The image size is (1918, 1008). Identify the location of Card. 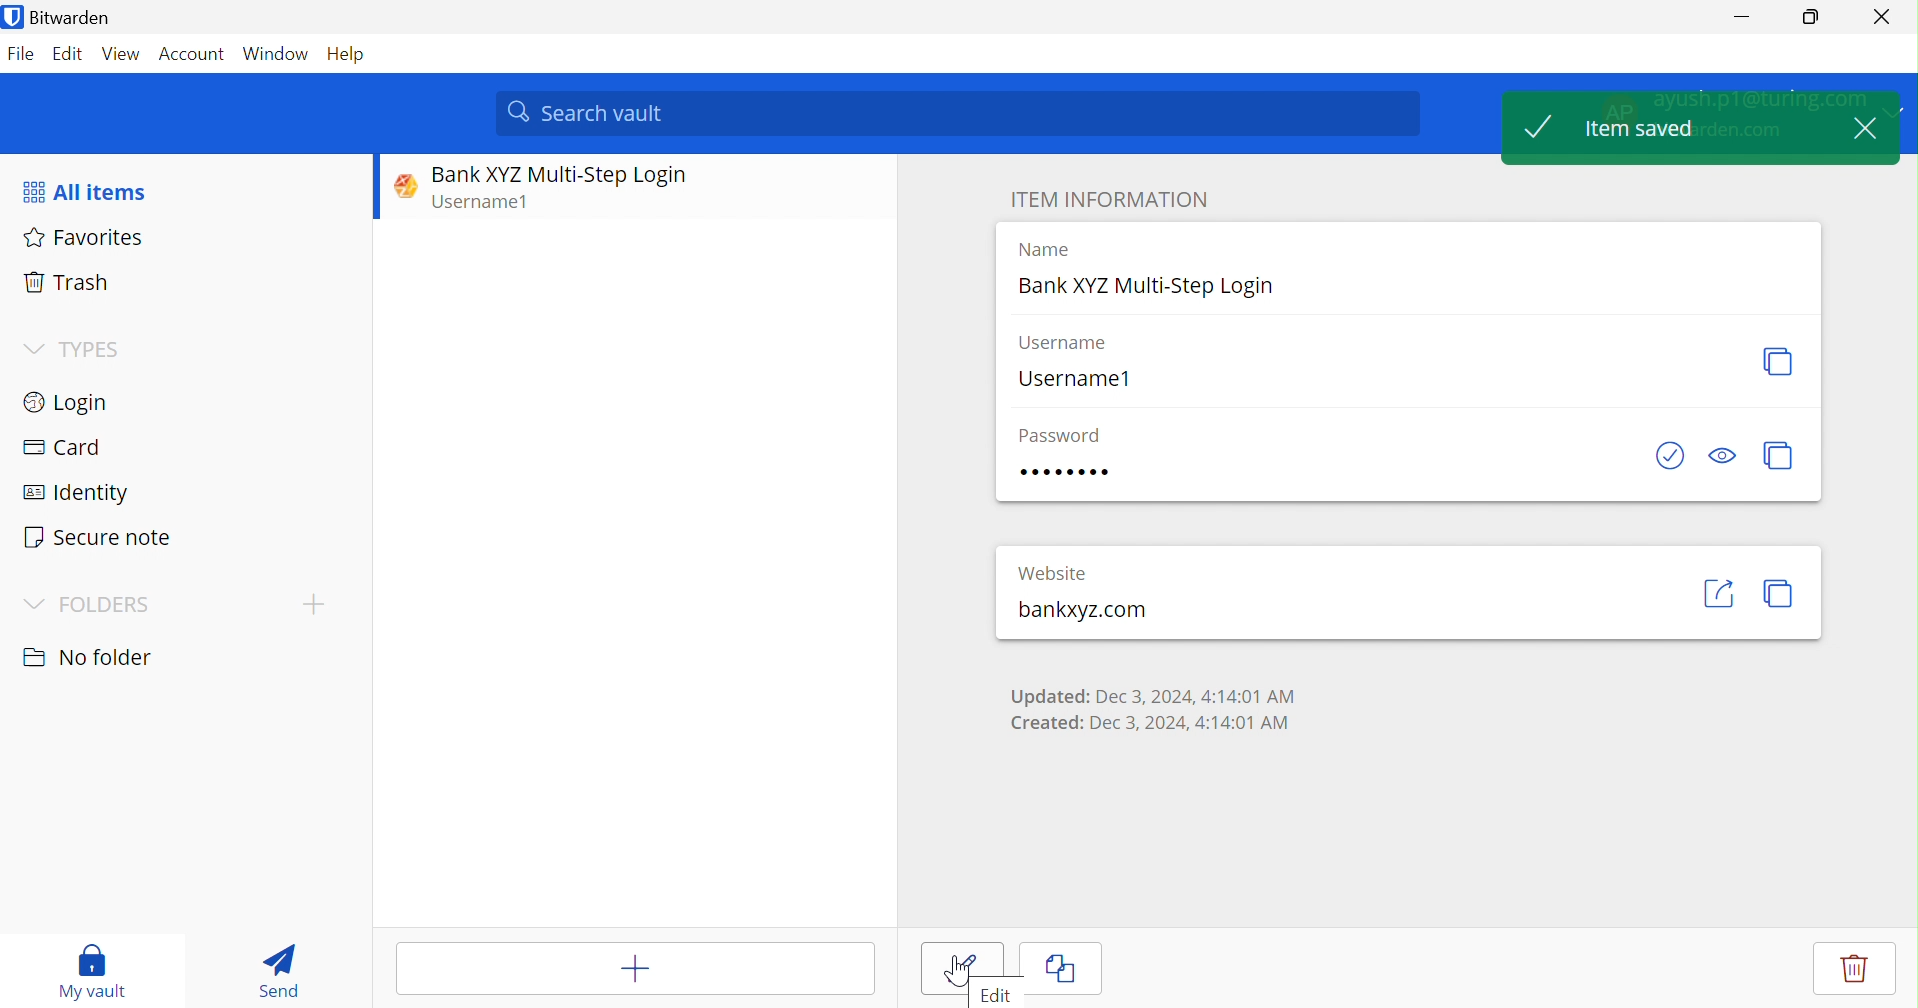
(61, 446).